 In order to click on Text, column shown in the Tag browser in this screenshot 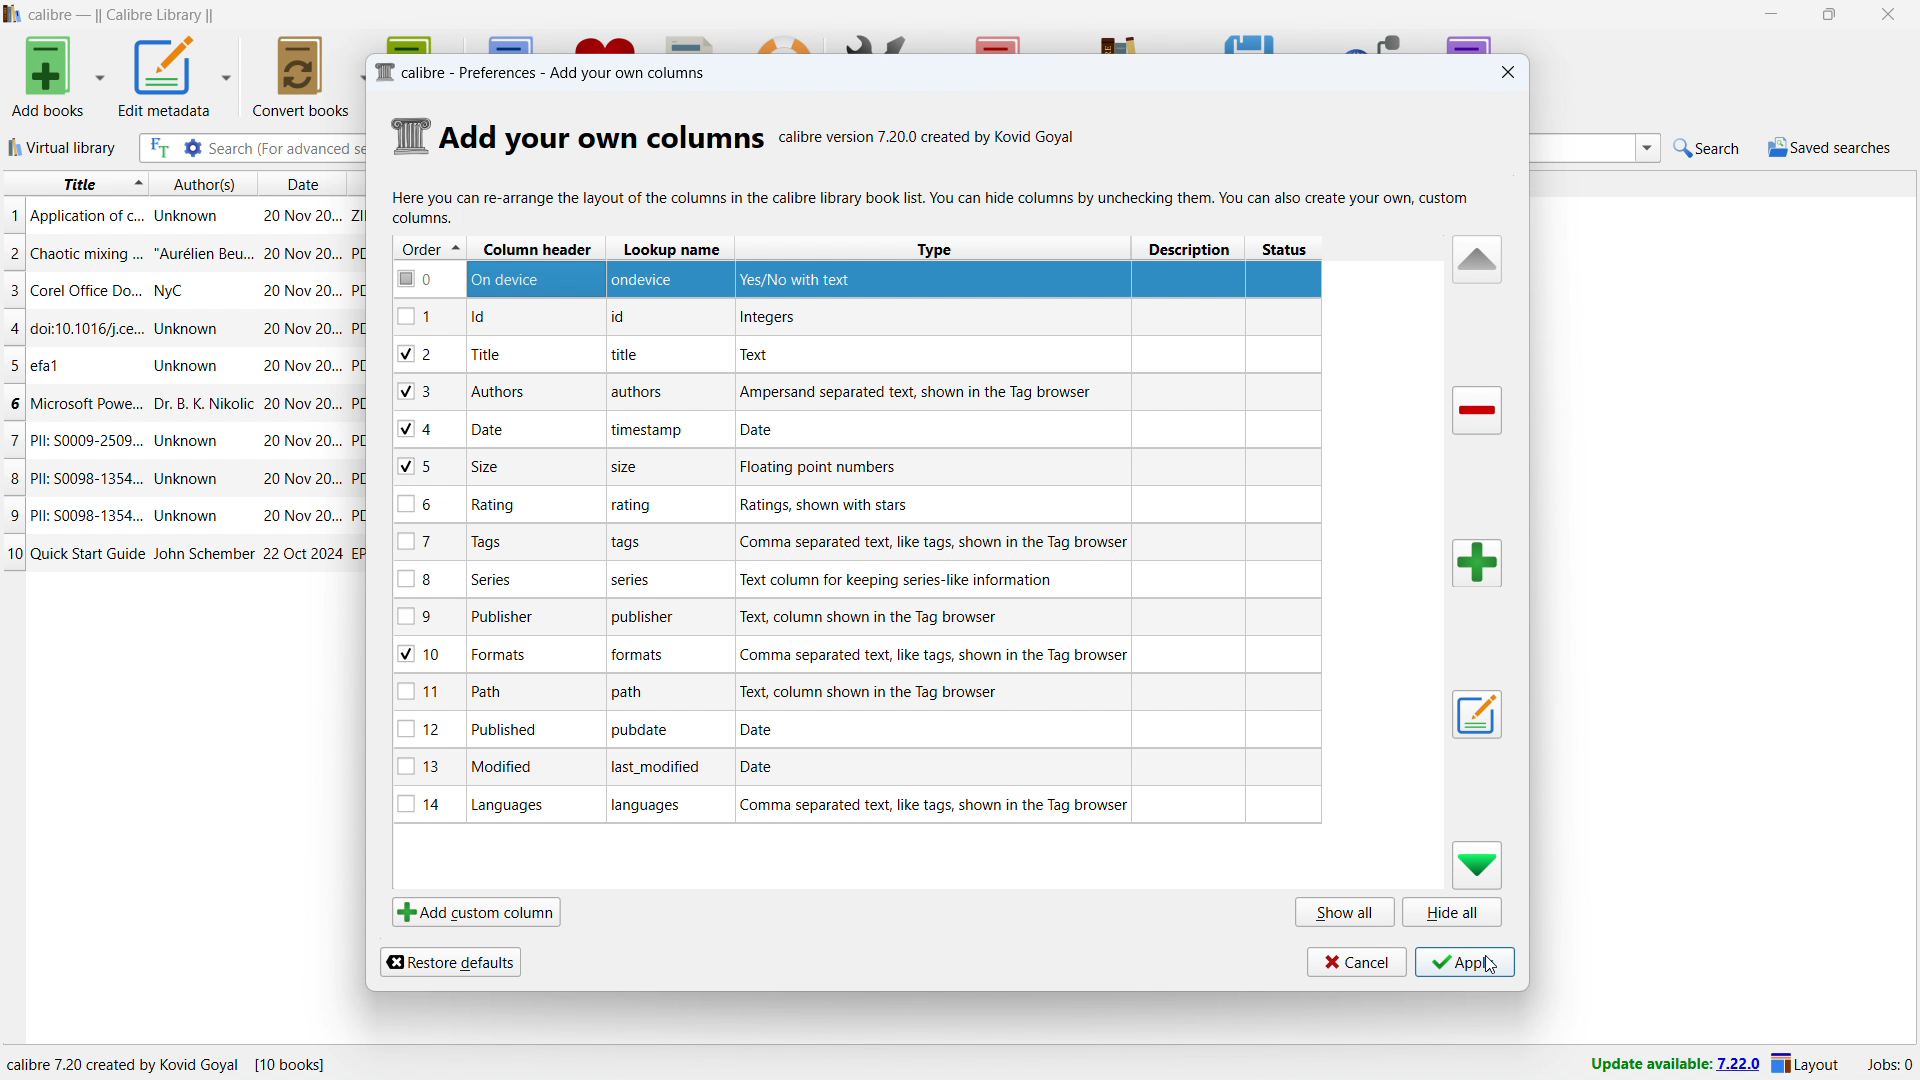, I will do `click(894, 616)`.